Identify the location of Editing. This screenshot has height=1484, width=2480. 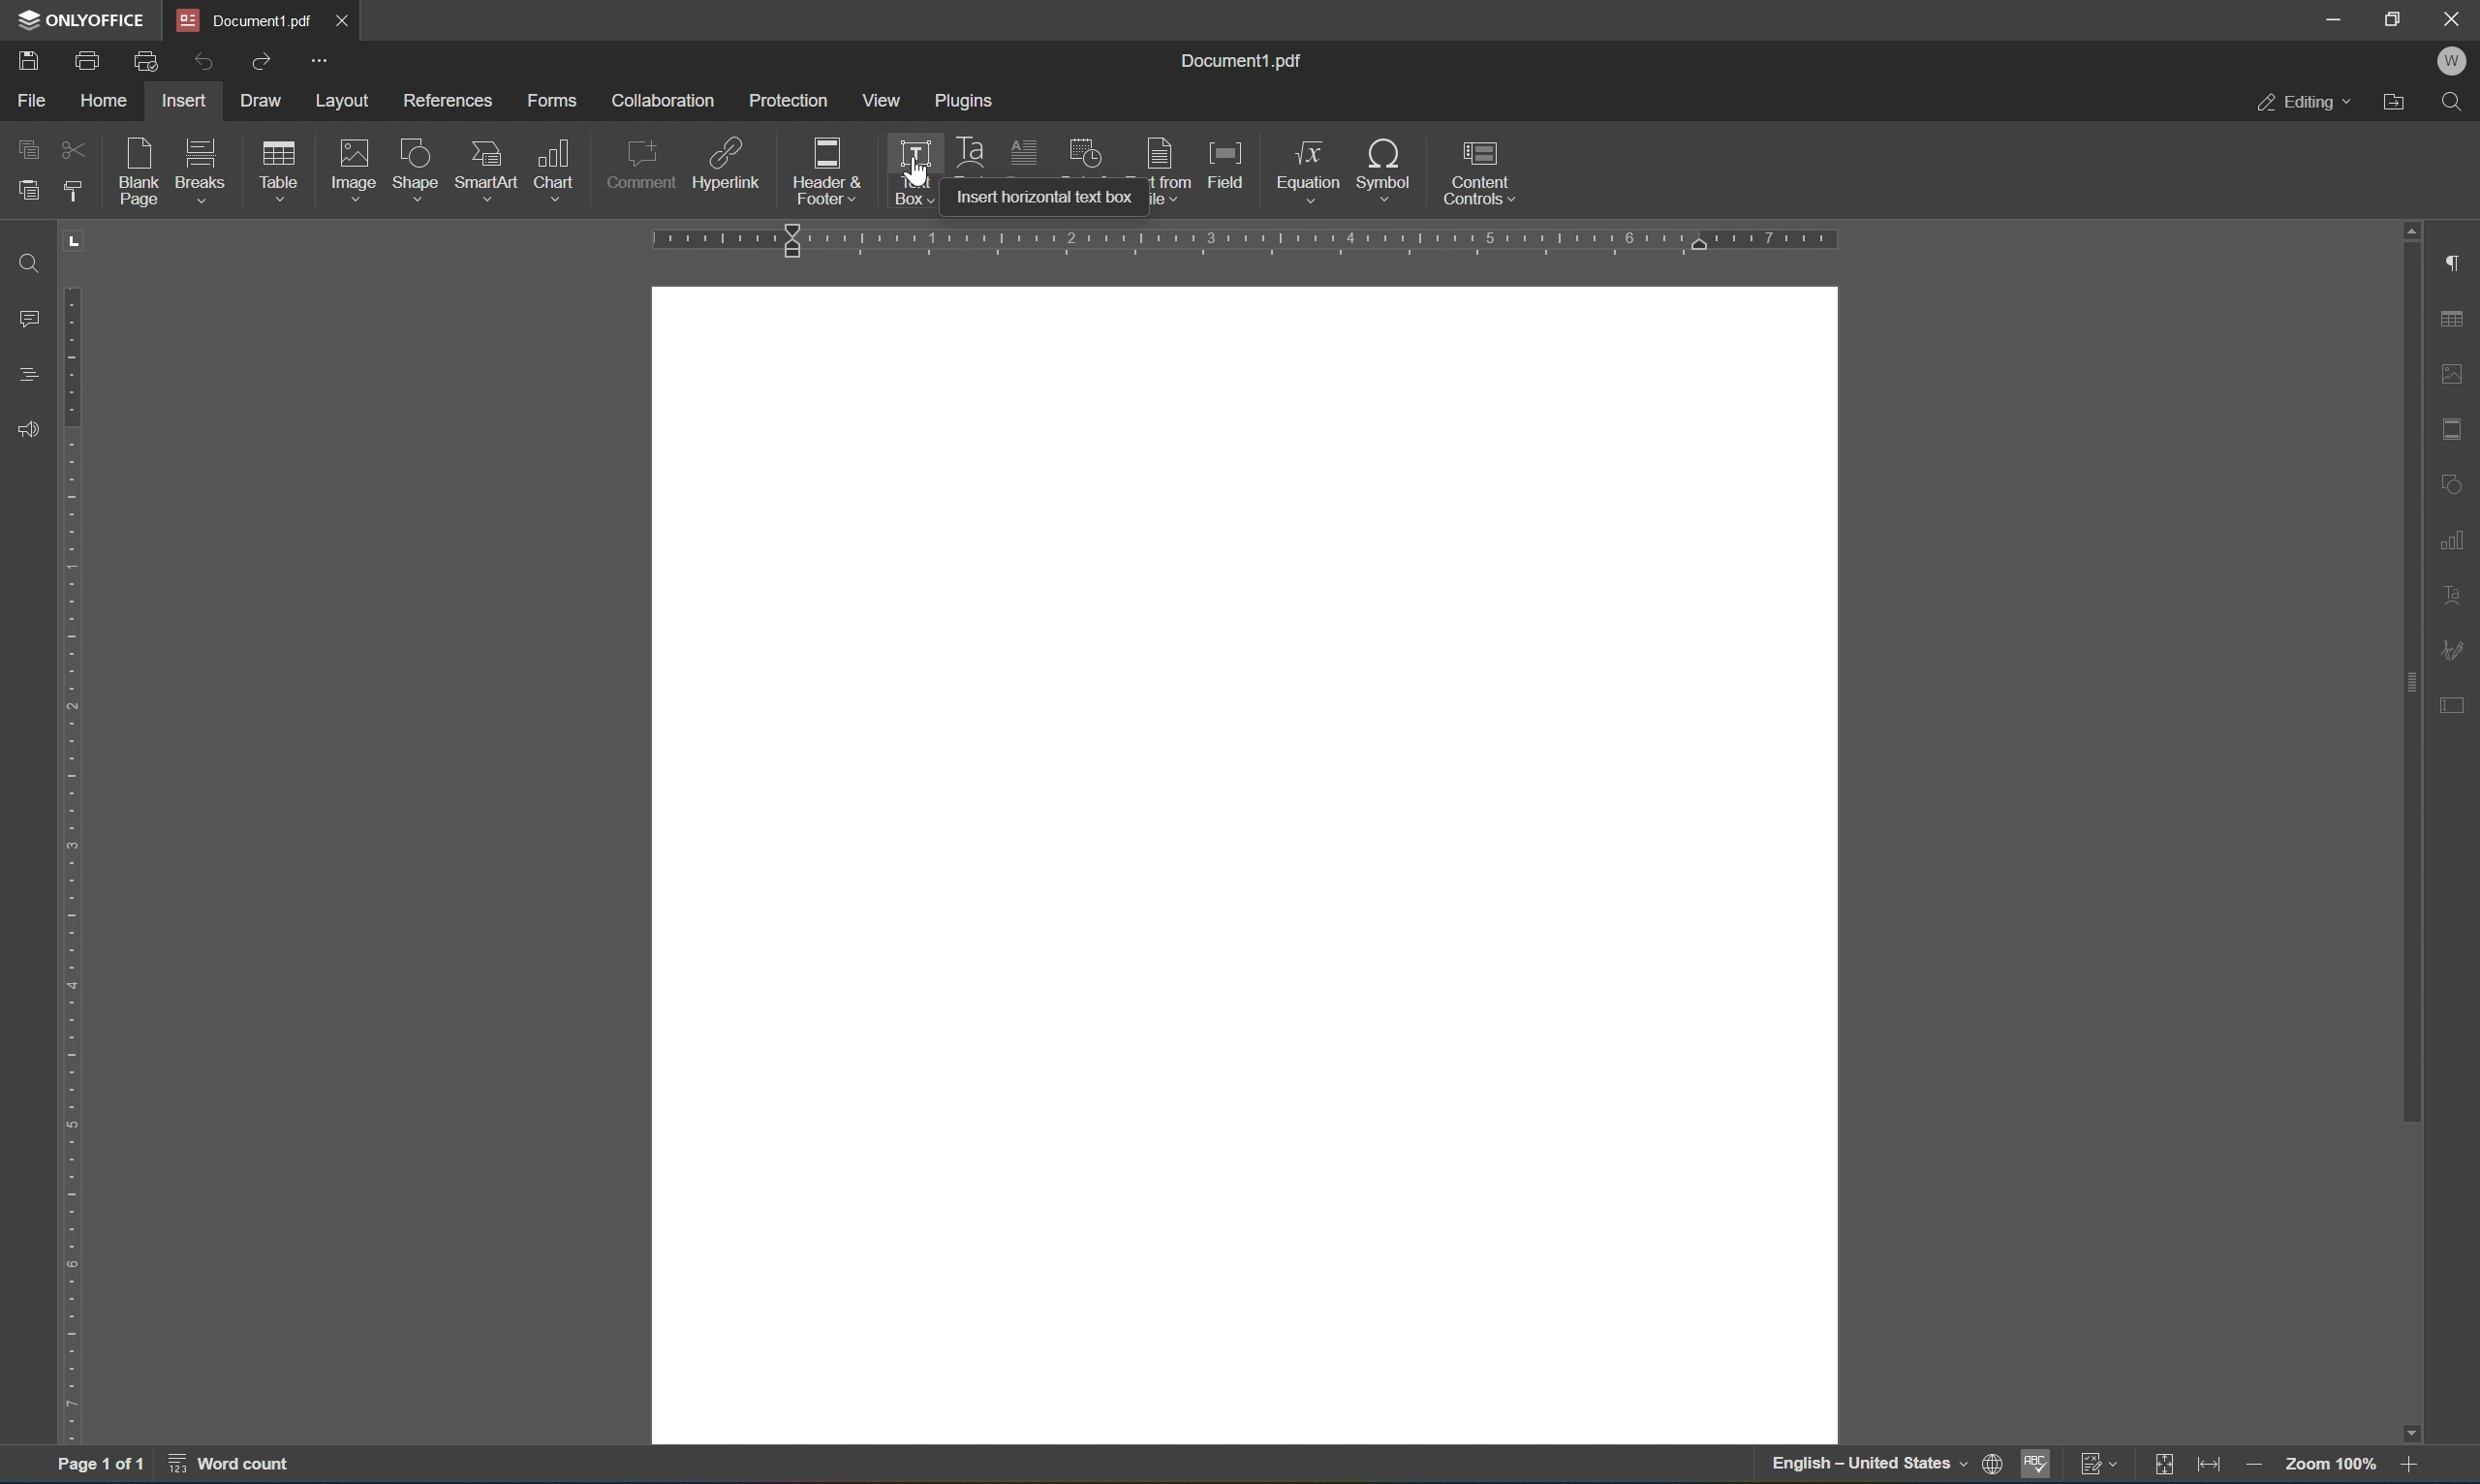
(2304, 104).